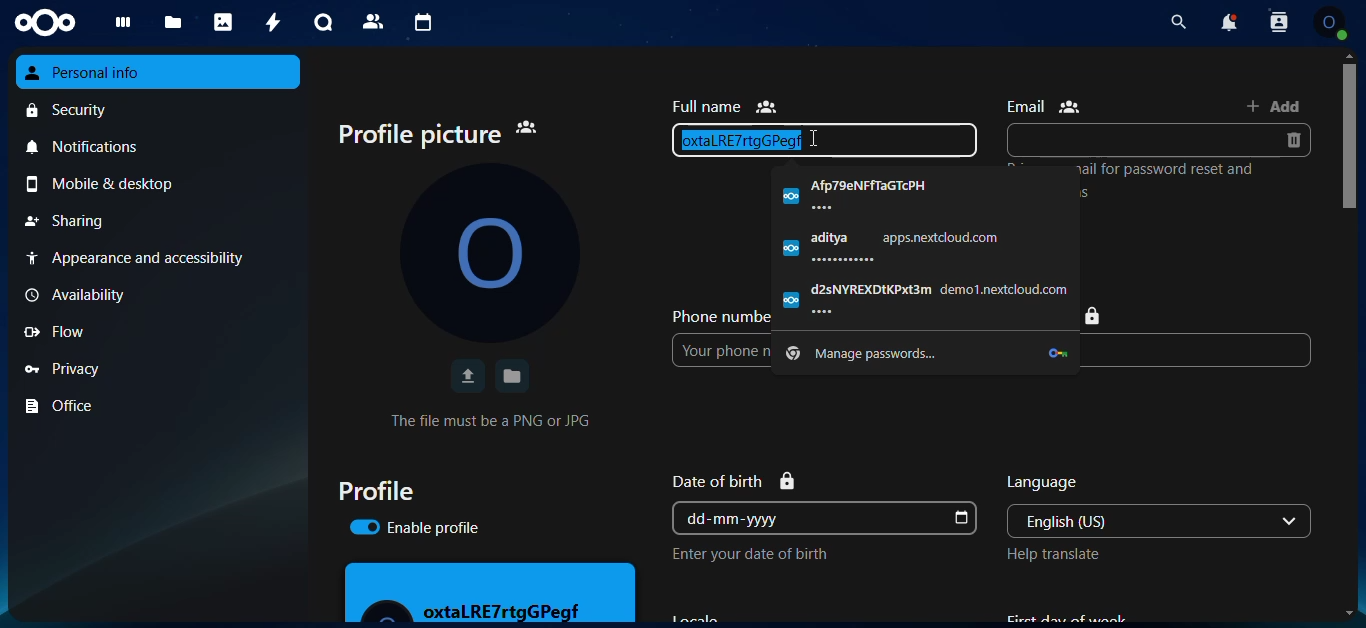 The image size is (1366, 628). Describe the element at coordinates (925, 298) in the screenshot. I see `d2sNYREXDtKPxt3m demo1.nextcloud.com ...` at that location.